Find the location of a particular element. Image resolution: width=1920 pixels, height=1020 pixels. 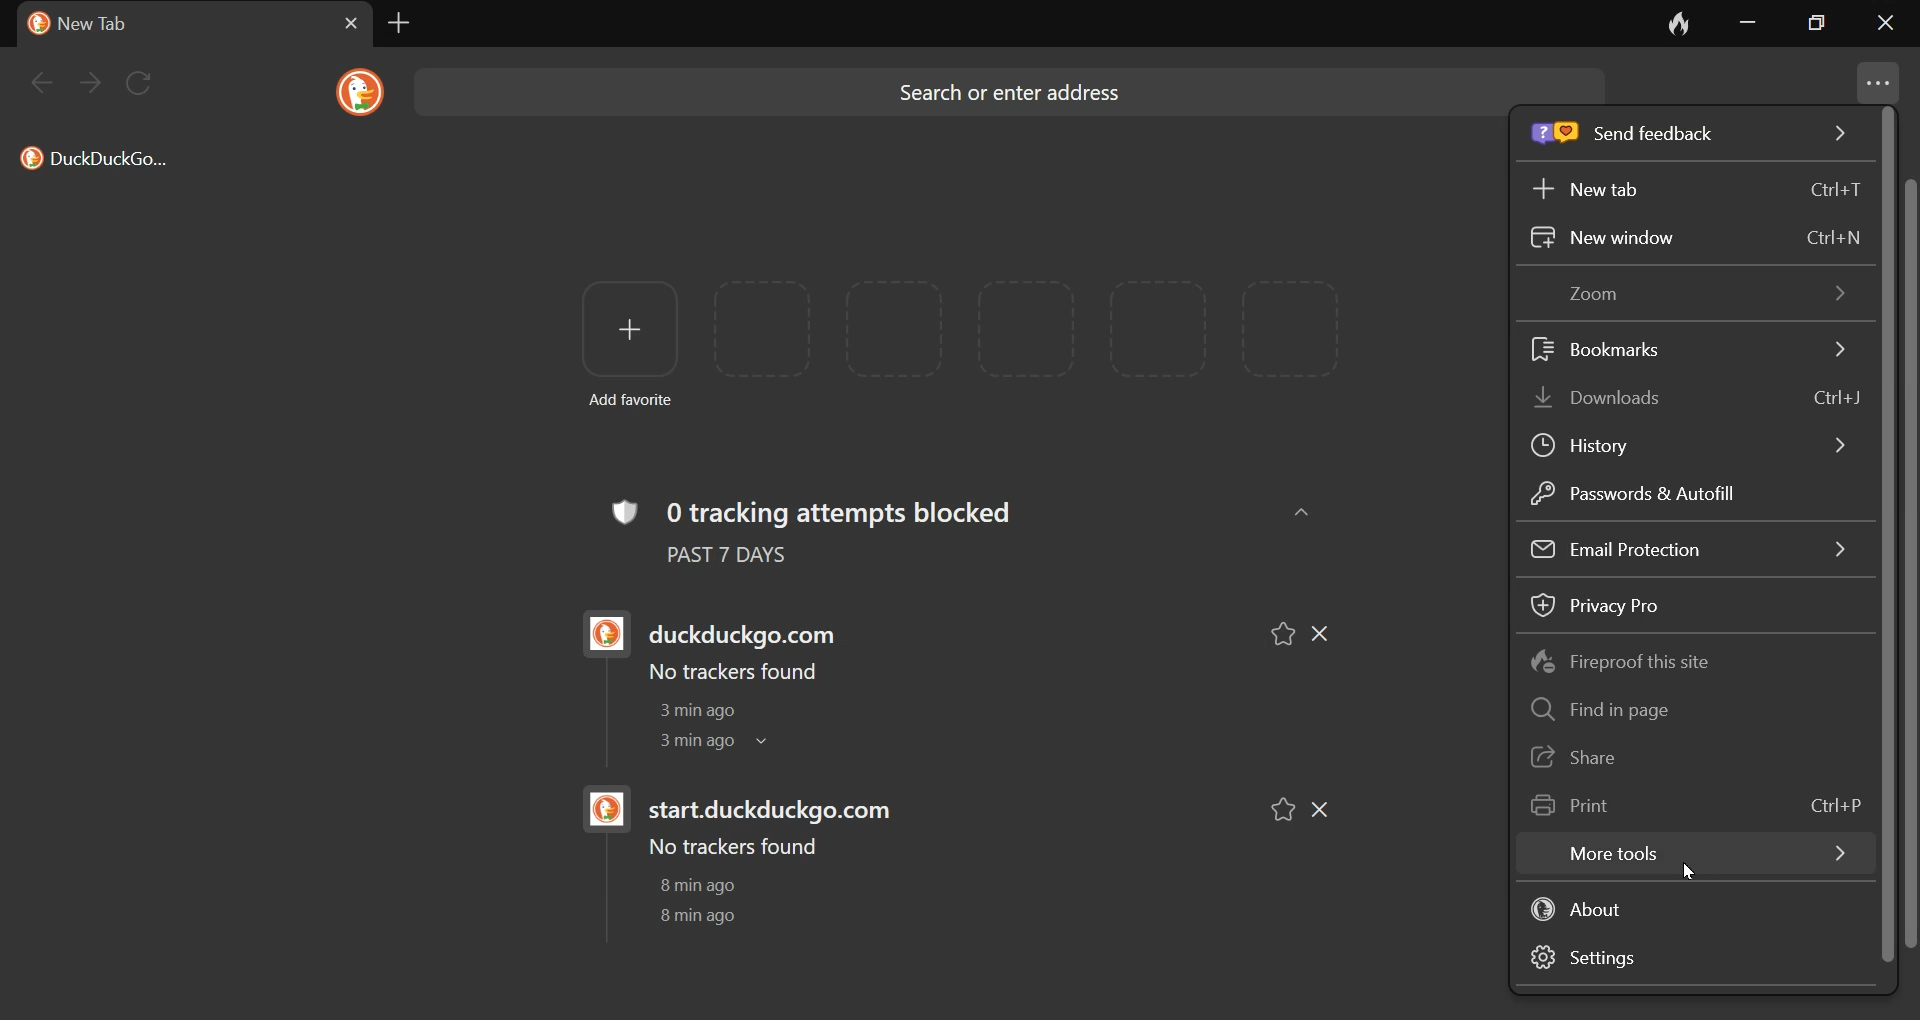

start.duckduckgo.com is located at coordinates (783, 808).